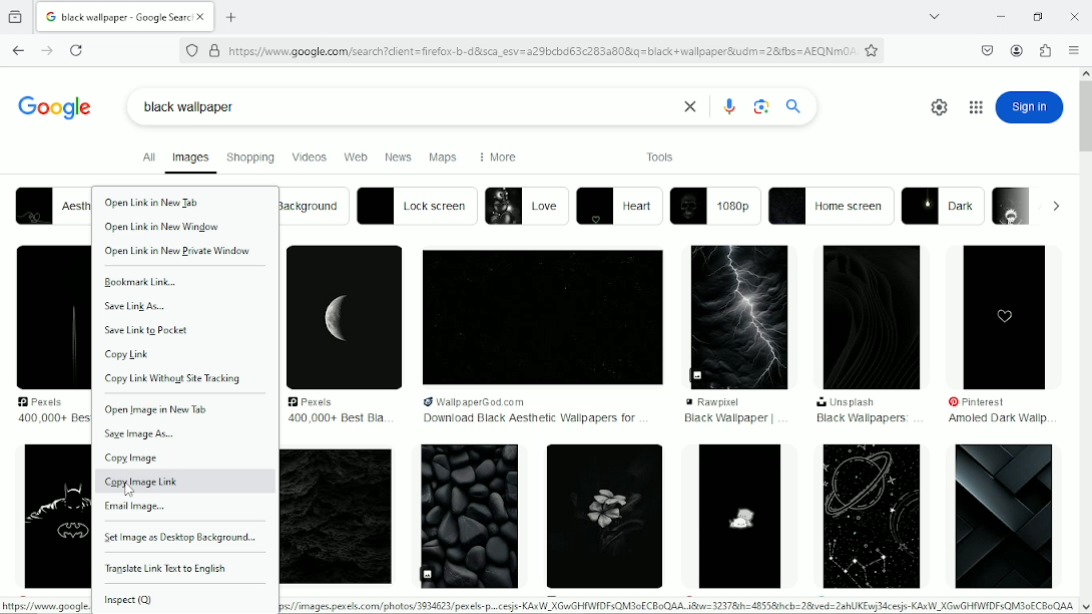 This screenshot has width=1092, height=614. Describe the element at coordinates (153, 202) in the screenshot. I see `open link in new tab` at that location.